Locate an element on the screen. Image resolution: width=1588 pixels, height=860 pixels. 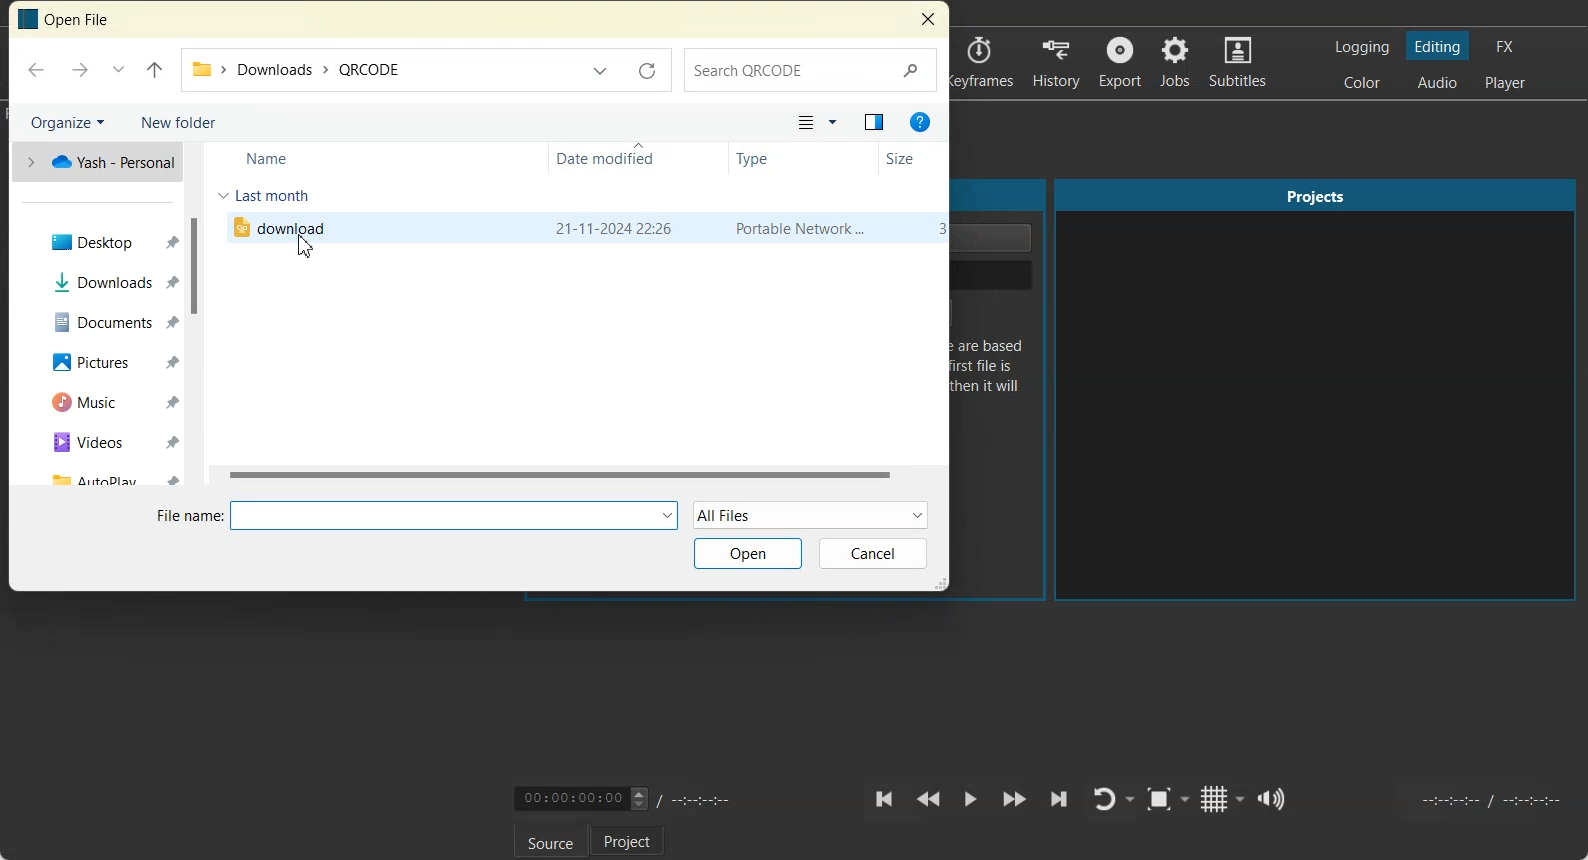
Go Forward is located at coordinates (78, 69).